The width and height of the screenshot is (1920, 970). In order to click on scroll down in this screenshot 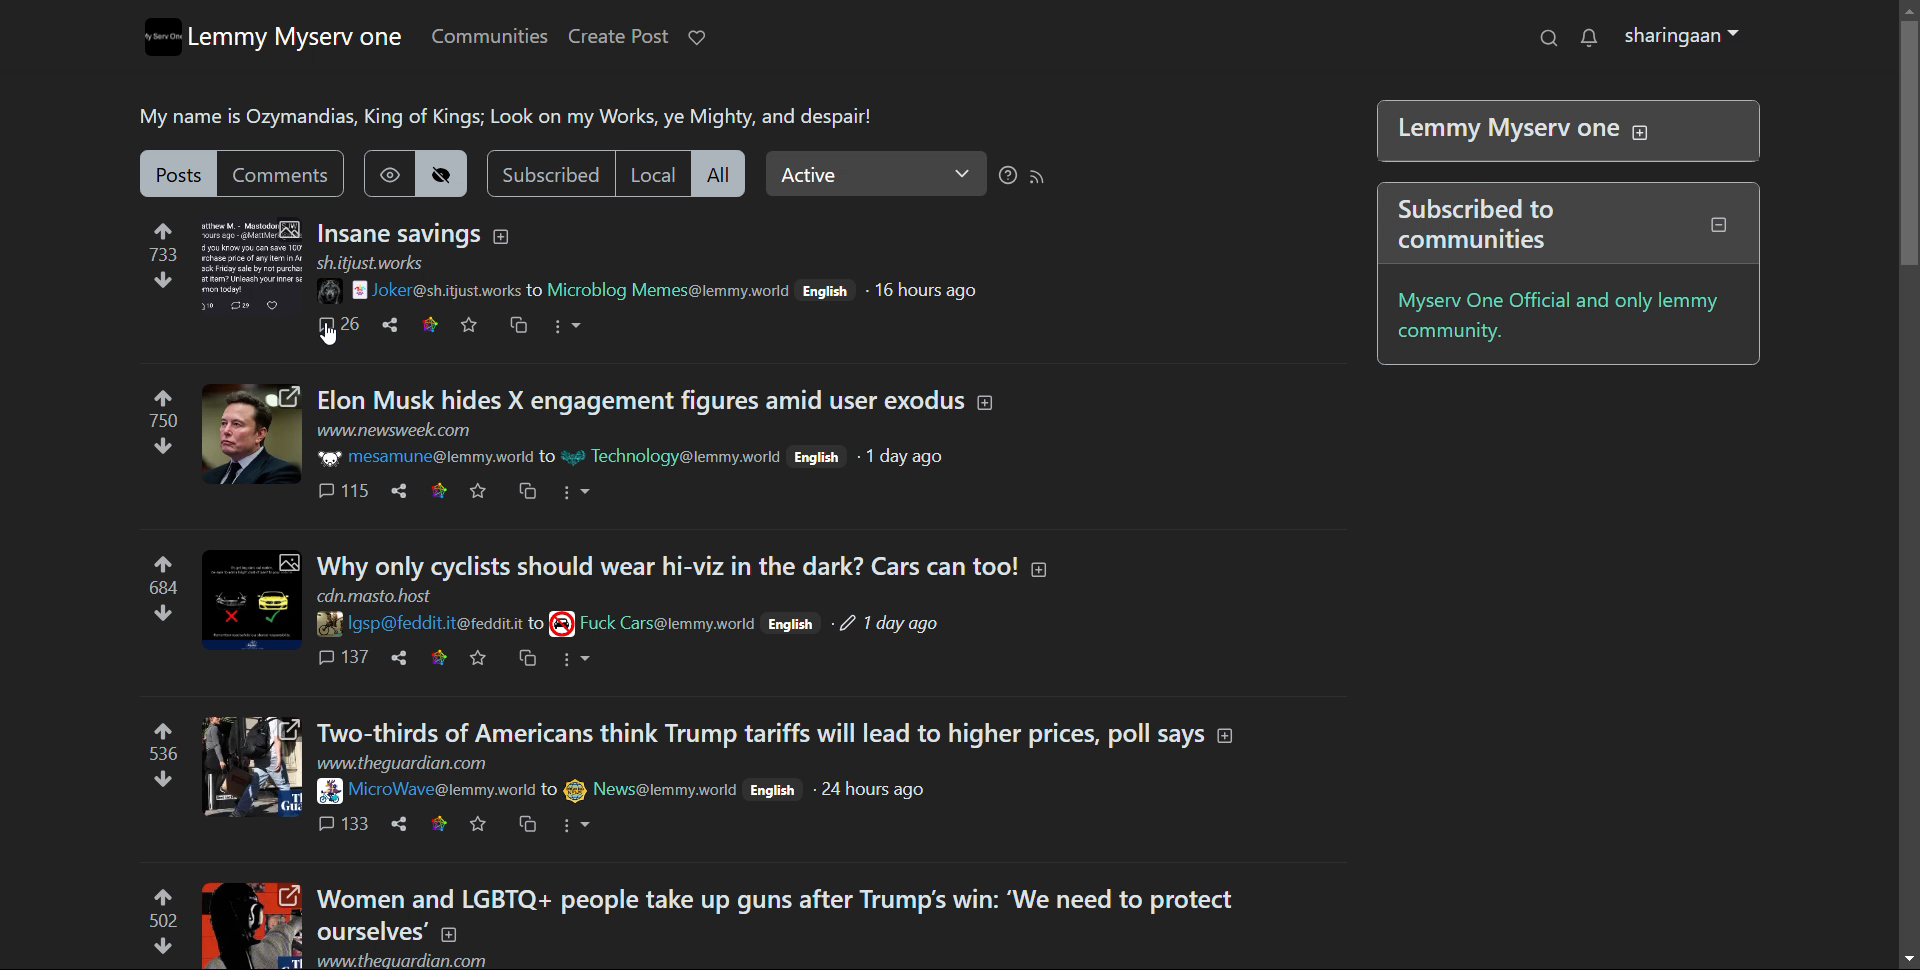, I will do `click(1908, 958)`.